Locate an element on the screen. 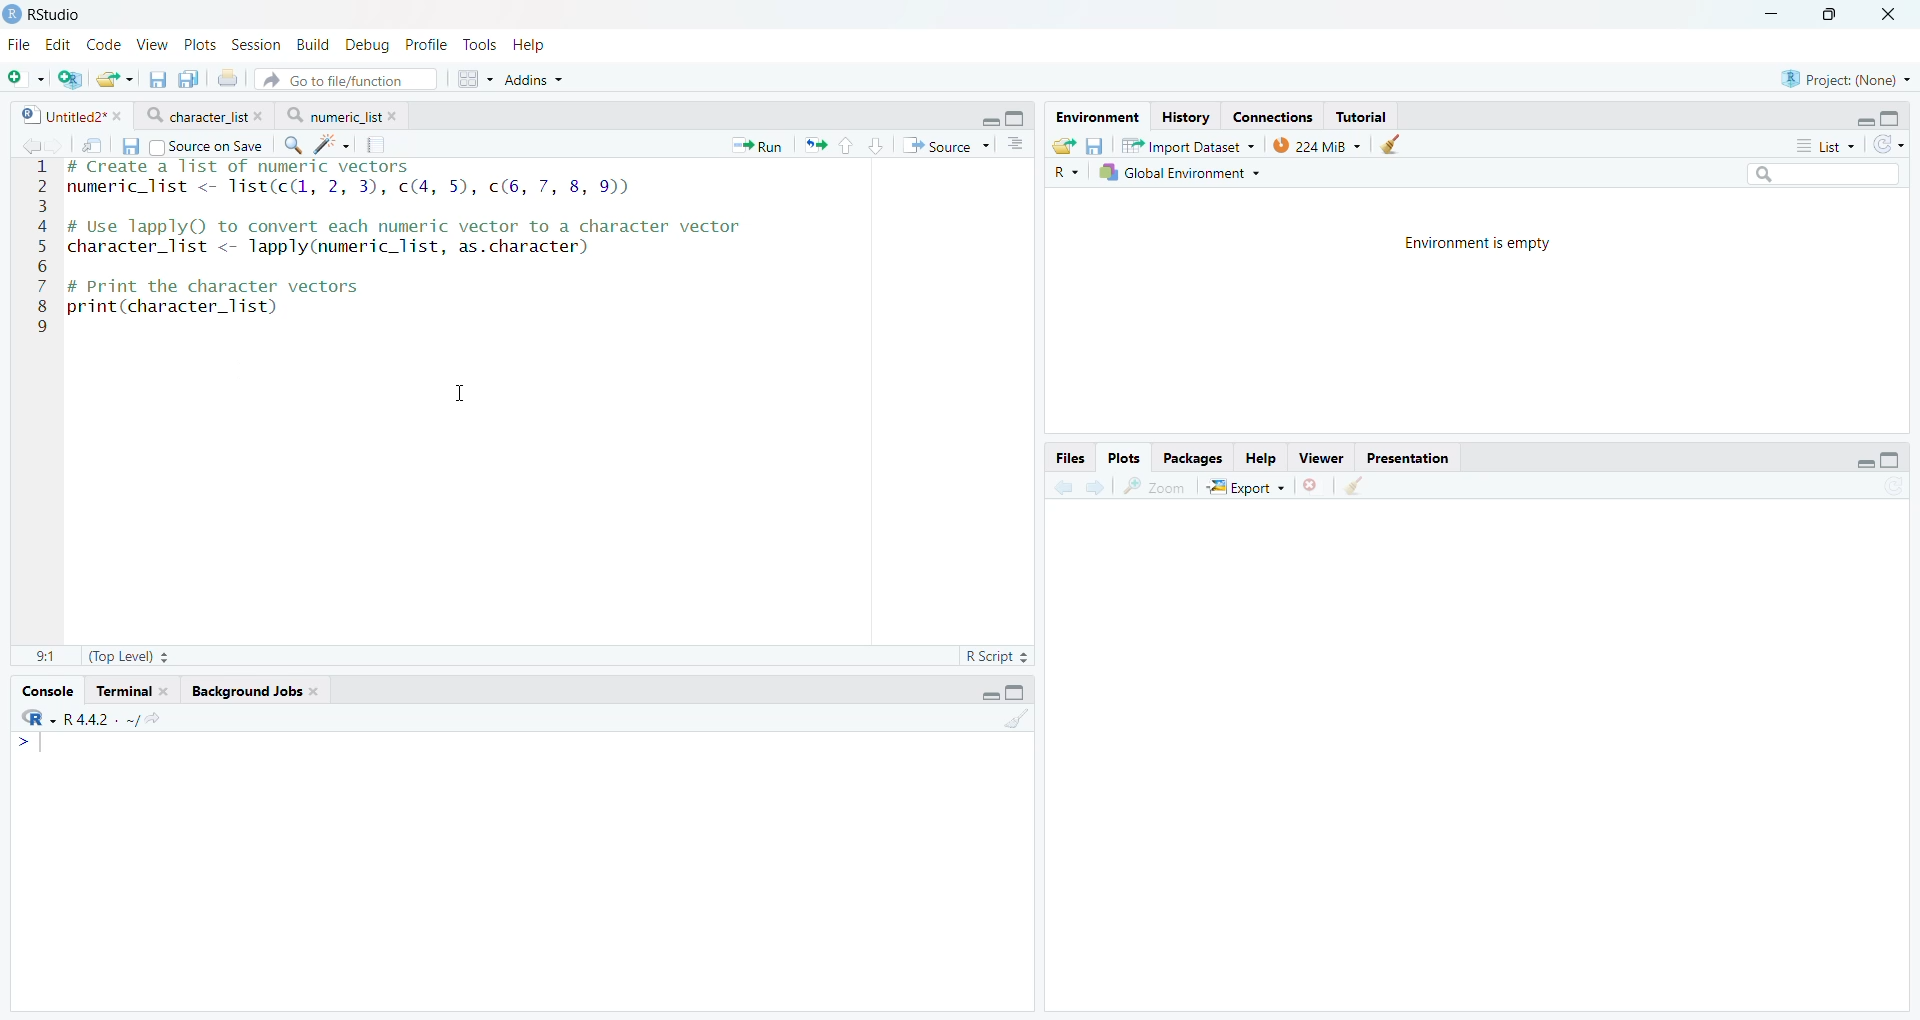 The image size is (1920, 1020). Code tools is located at coordinates (331, 145).